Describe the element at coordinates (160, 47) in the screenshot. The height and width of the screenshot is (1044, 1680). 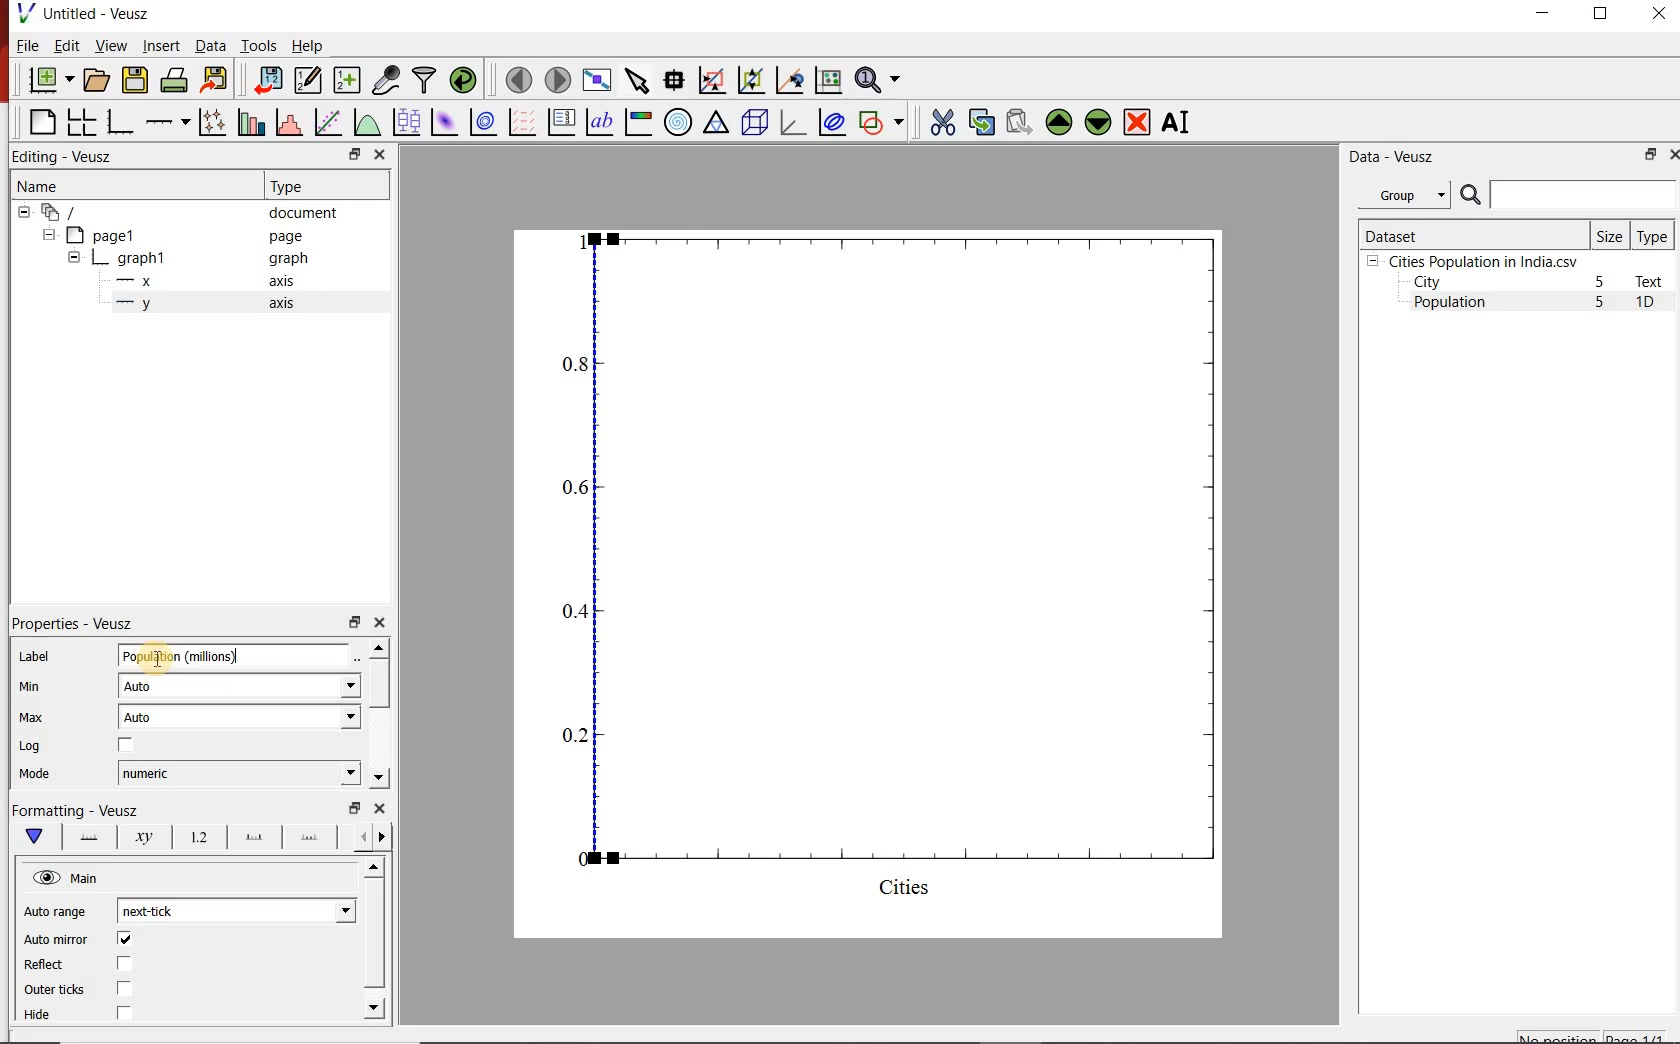
I see `Insert` at that location.